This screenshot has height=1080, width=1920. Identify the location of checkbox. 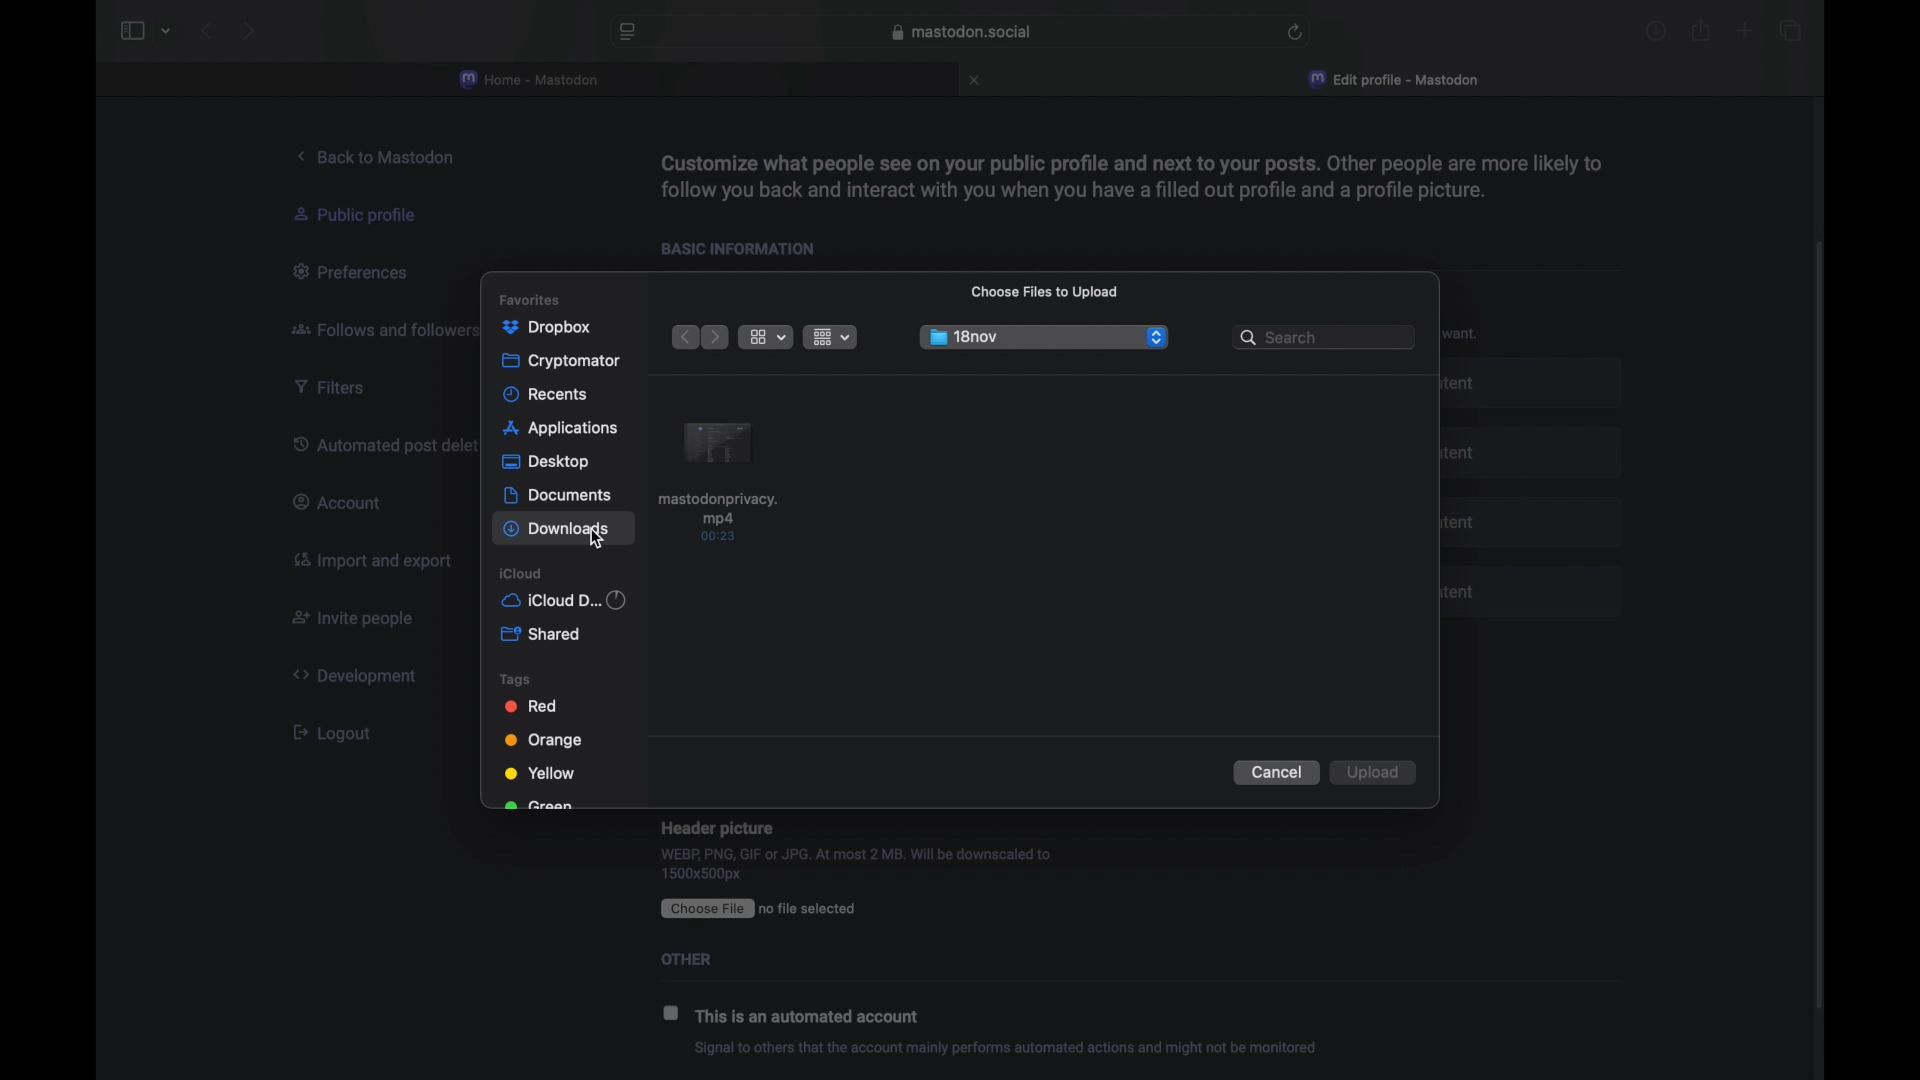
(672, 1012).